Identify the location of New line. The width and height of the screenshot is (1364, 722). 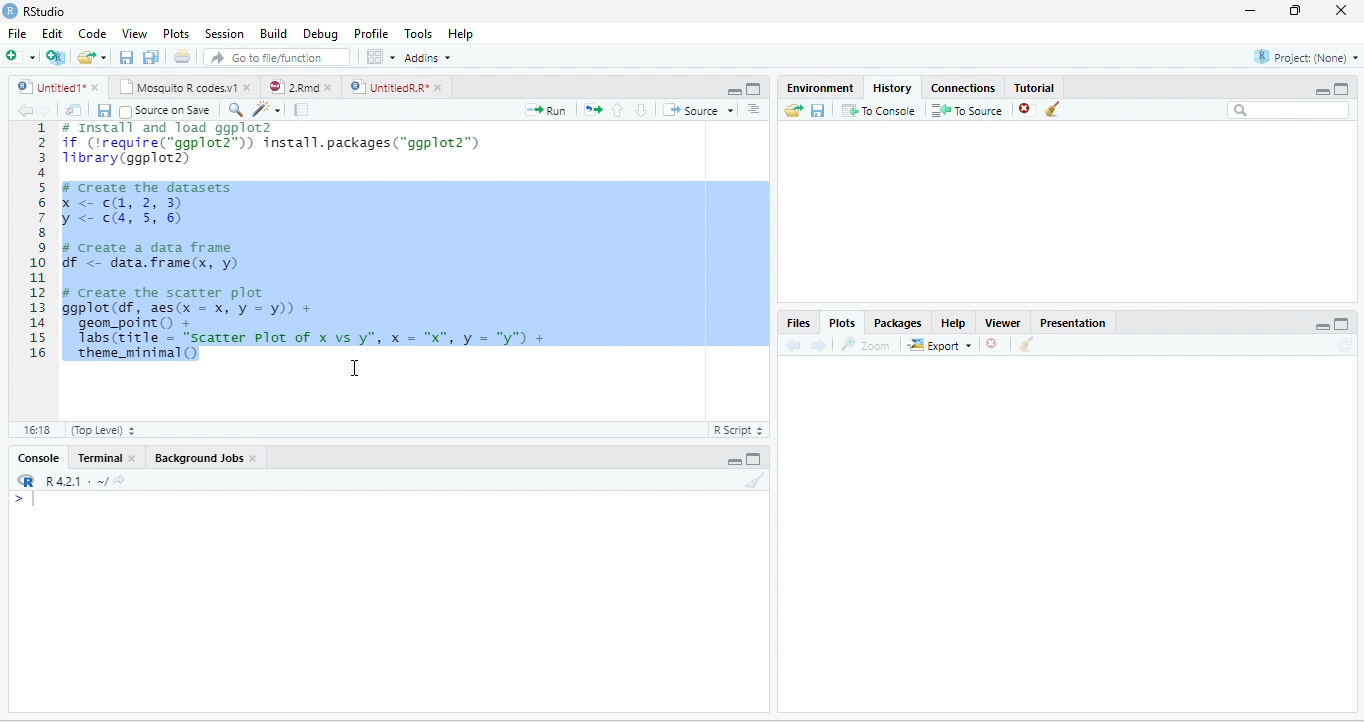
(25, 498).